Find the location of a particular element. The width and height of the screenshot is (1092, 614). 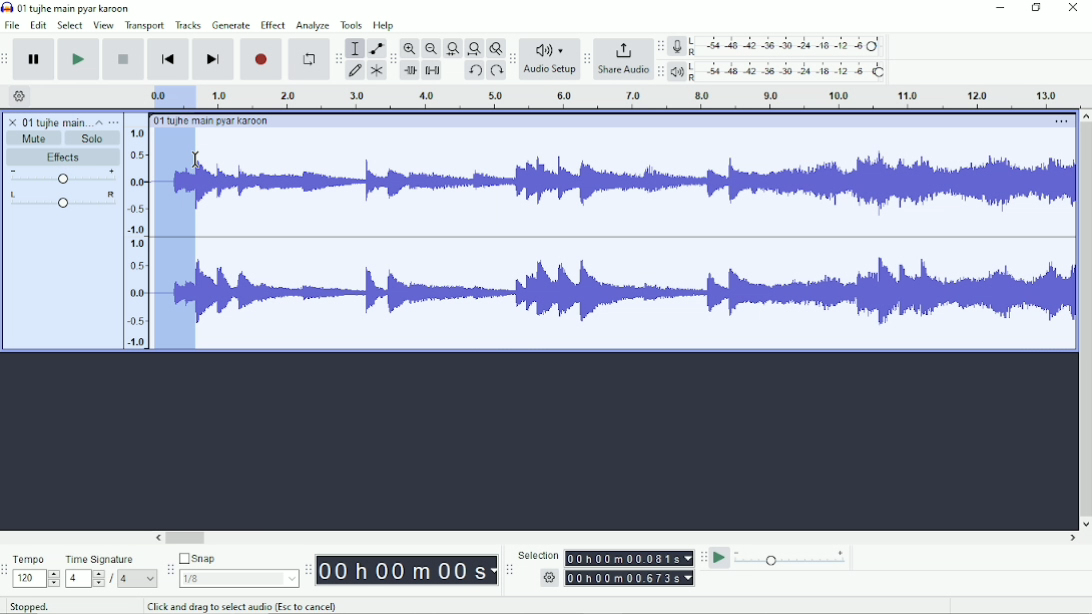

Fit selection to width is located at coordinates (453, 50).